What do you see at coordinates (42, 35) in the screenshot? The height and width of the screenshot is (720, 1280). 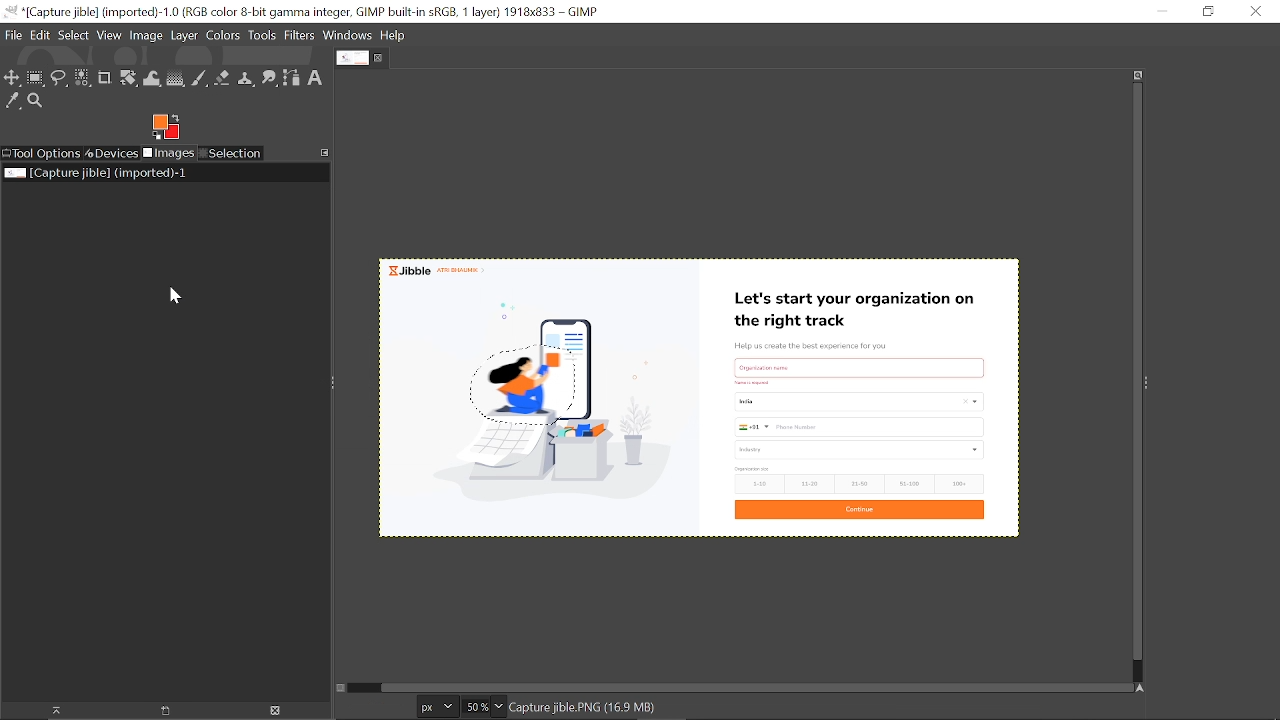 I see `Edit` at bounding box center [42, 35].